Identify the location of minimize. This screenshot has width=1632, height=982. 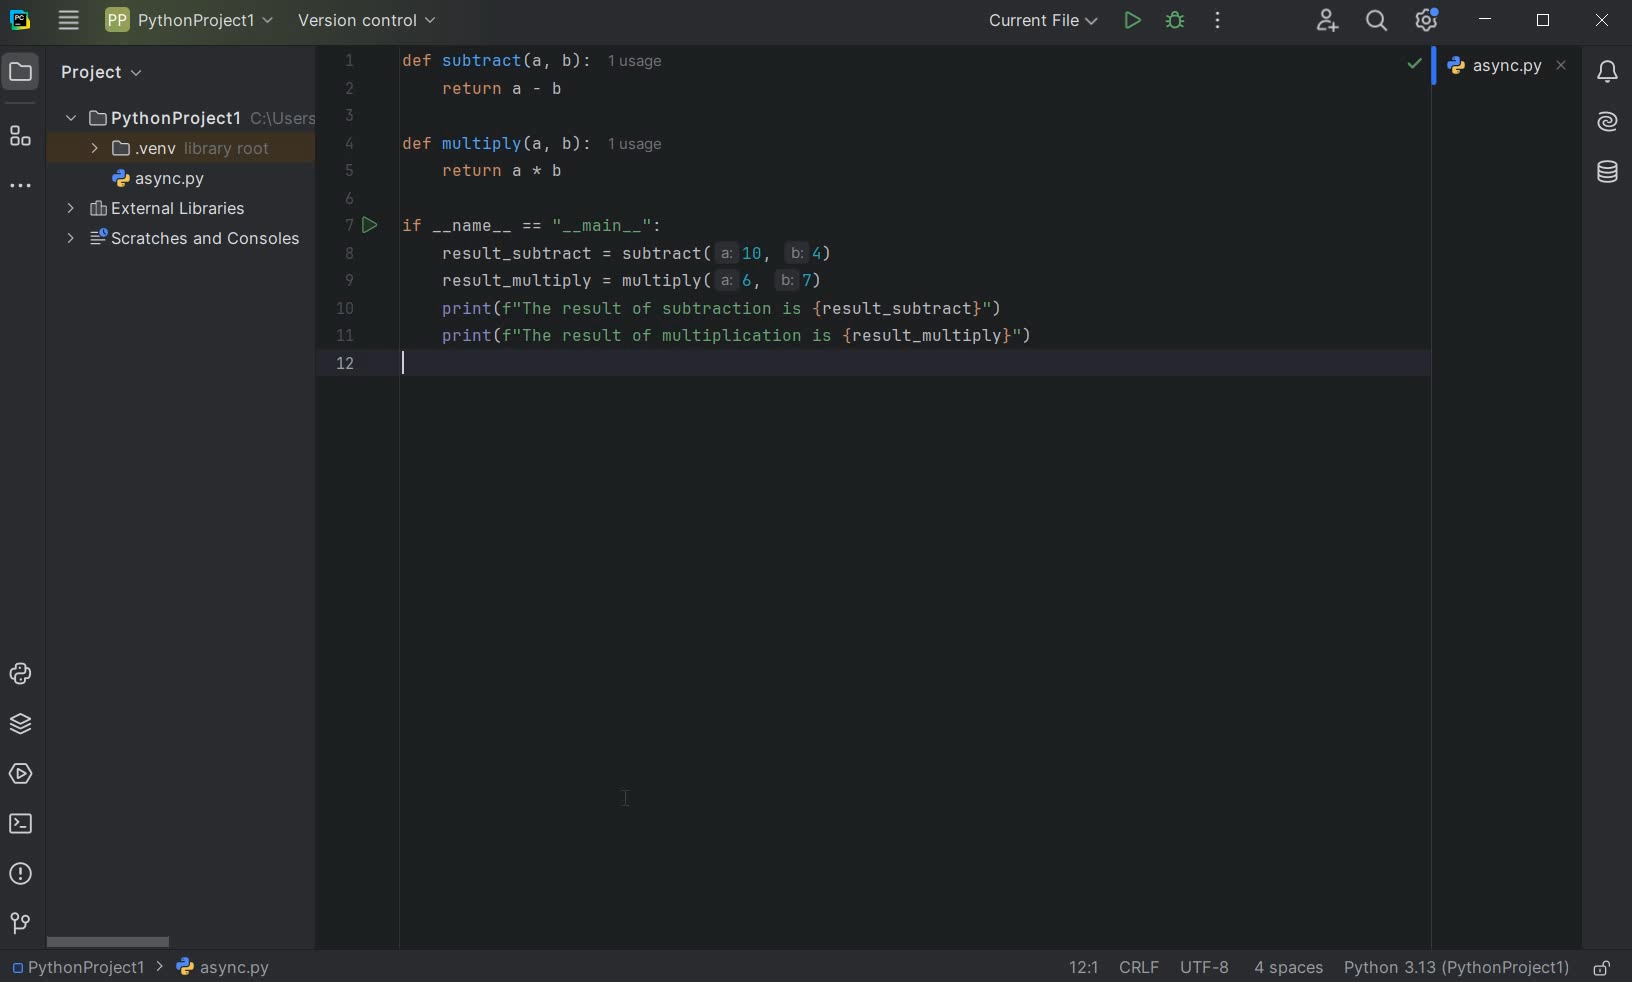
(1485, 20).